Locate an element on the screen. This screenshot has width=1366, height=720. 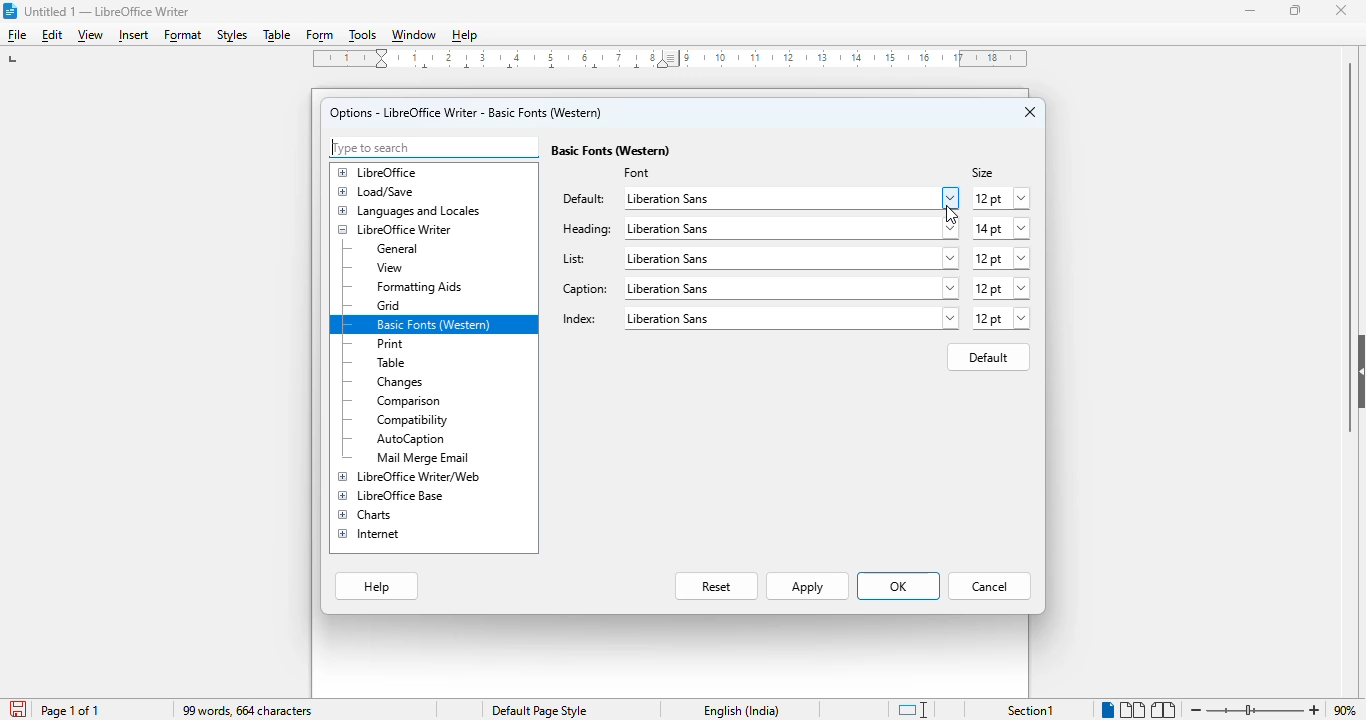
form is located at coordinates (320, 37).